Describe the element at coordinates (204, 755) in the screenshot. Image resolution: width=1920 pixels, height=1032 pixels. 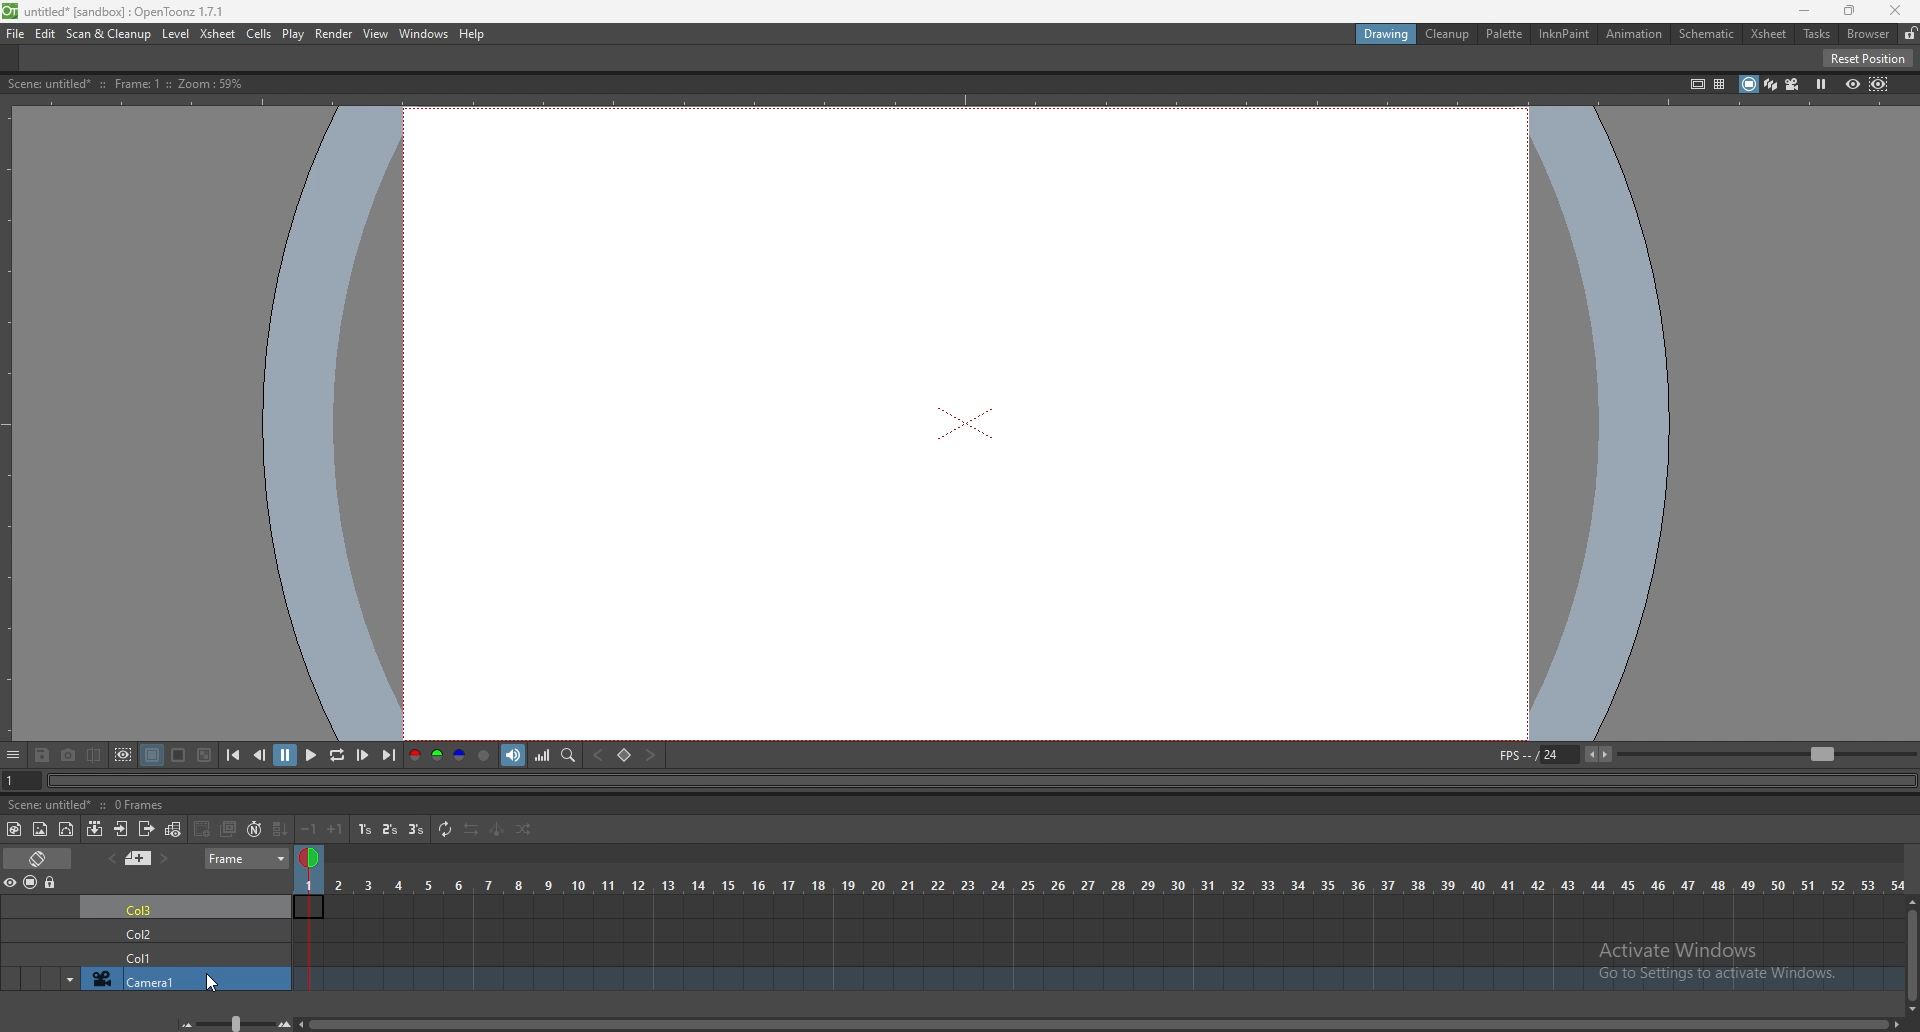
I see `checkered background` at that location.